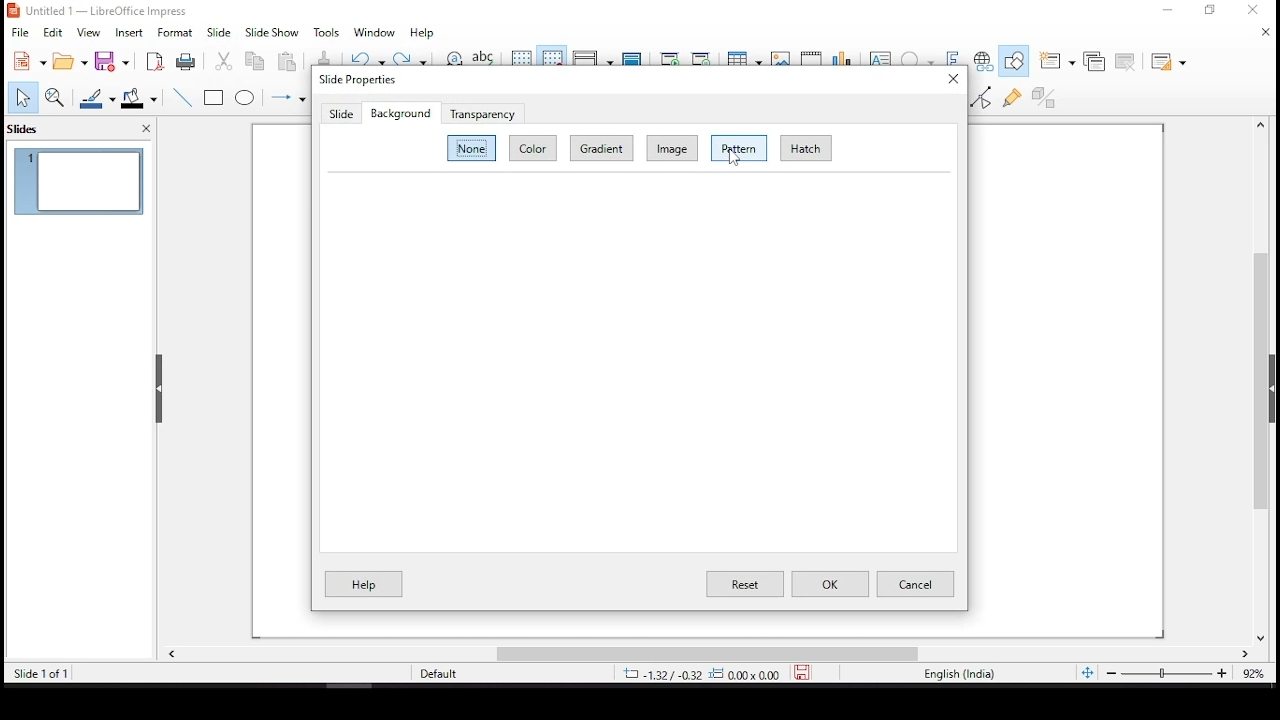 This screenshot has height=720, width=1280. I want to click on color, so click(531, 147).